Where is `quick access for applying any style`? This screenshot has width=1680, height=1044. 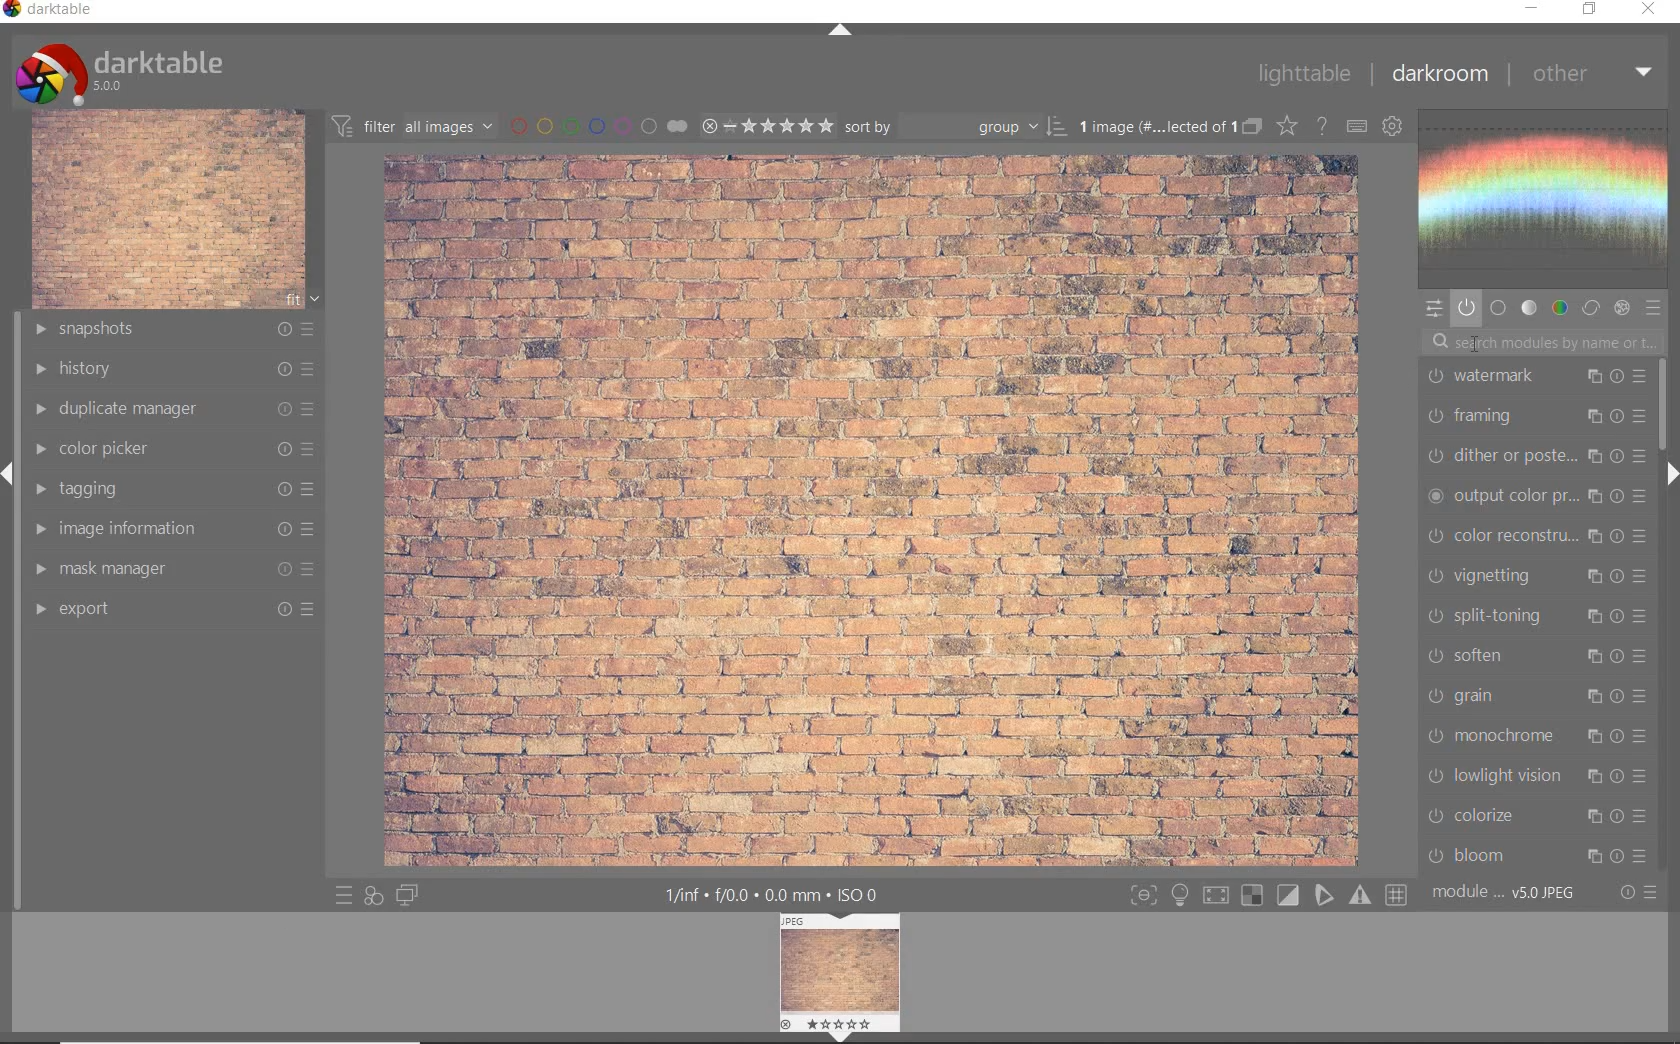 quick access for applying any style is located at coordinates (372, 898).